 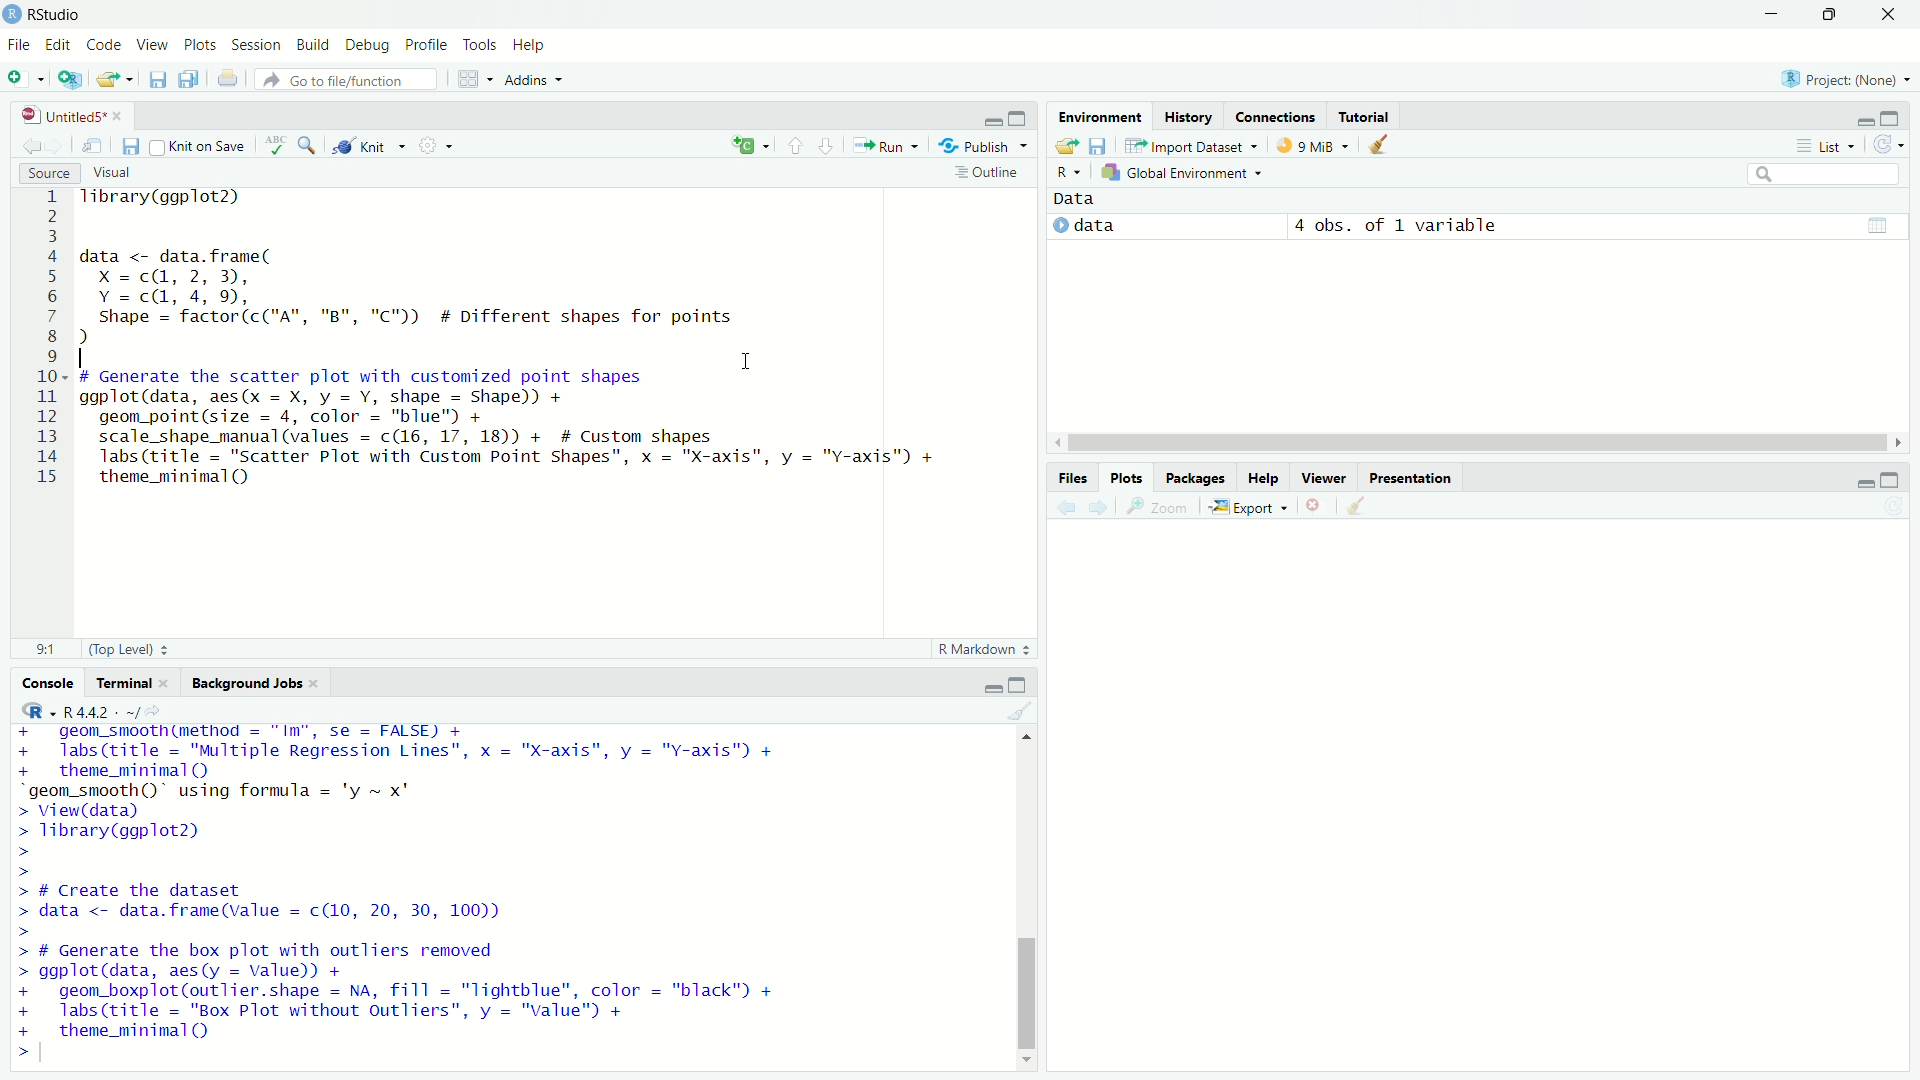 What do you see at coordinates (130, 79) in the screenshot?
I see `Open recent files` at bounding box center [130, 79].